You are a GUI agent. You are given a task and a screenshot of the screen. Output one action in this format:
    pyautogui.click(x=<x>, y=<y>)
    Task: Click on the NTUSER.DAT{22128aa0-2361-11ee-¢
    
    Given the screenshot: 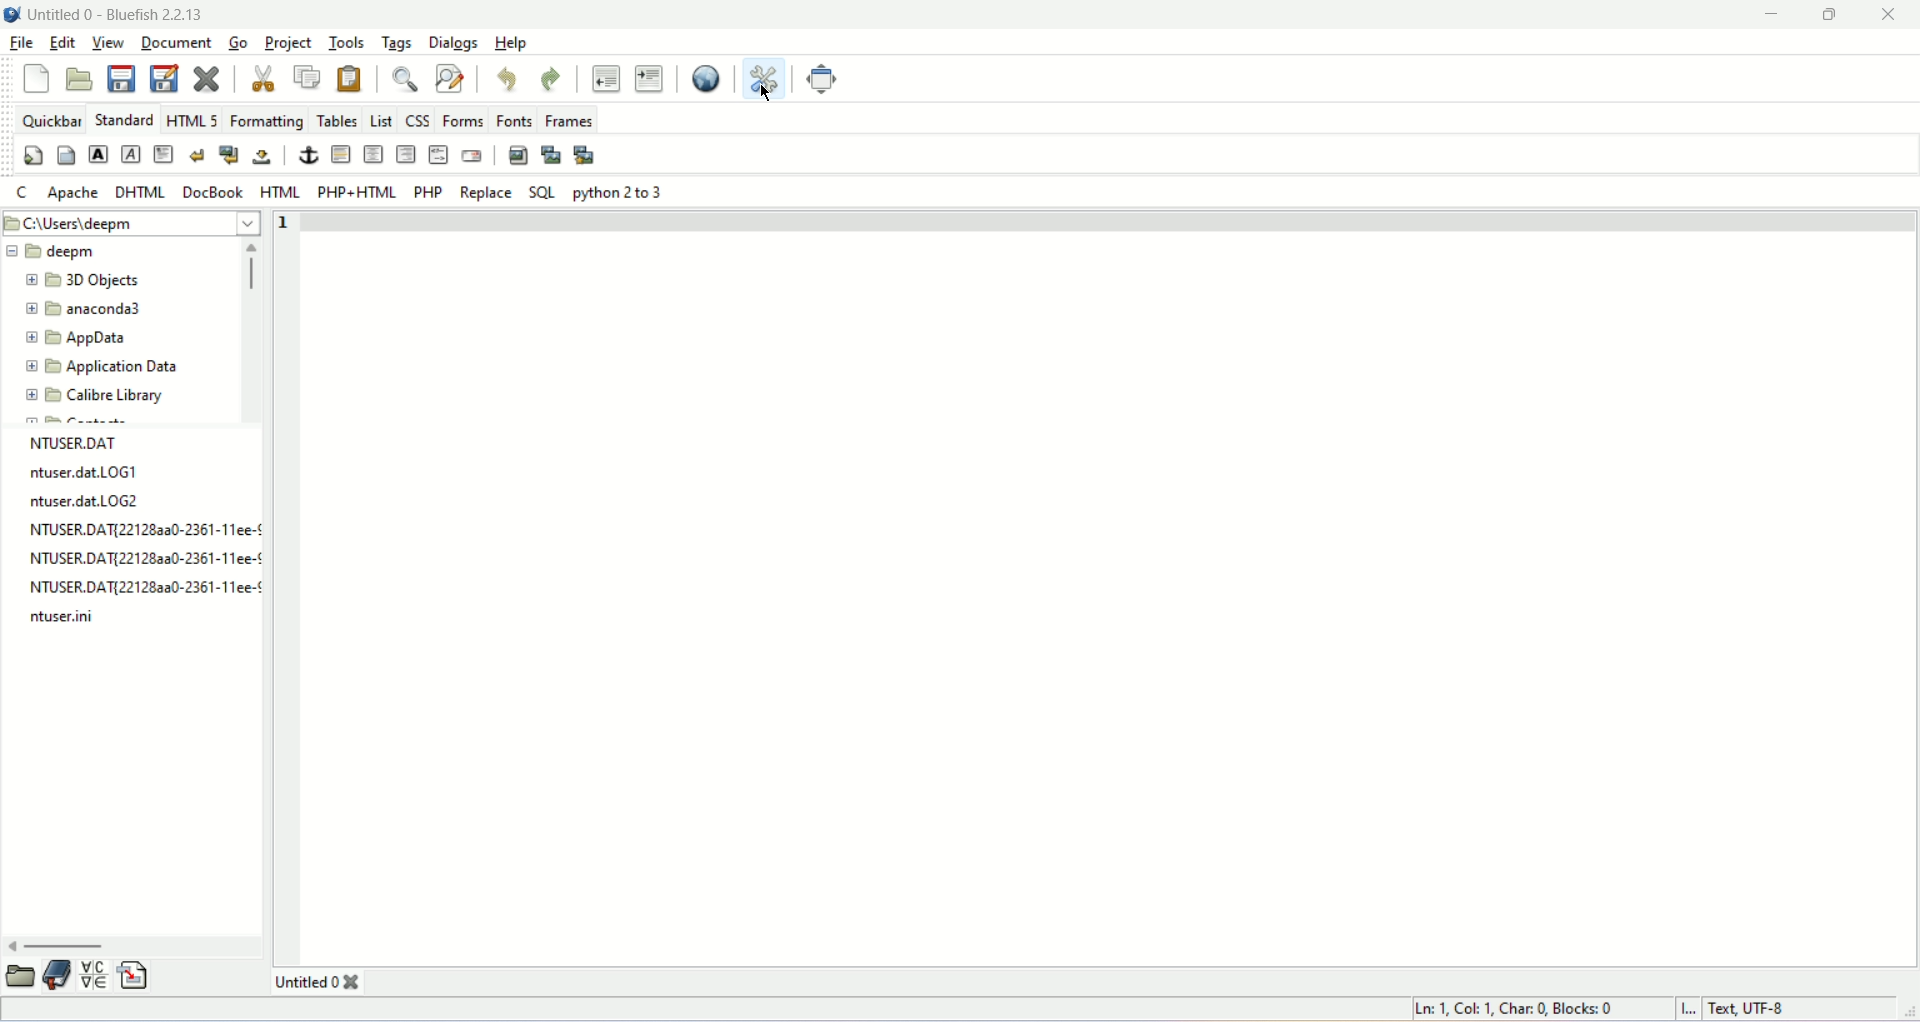 What is the action you would take?
    pyautogui.click(x=139, y=531)
    